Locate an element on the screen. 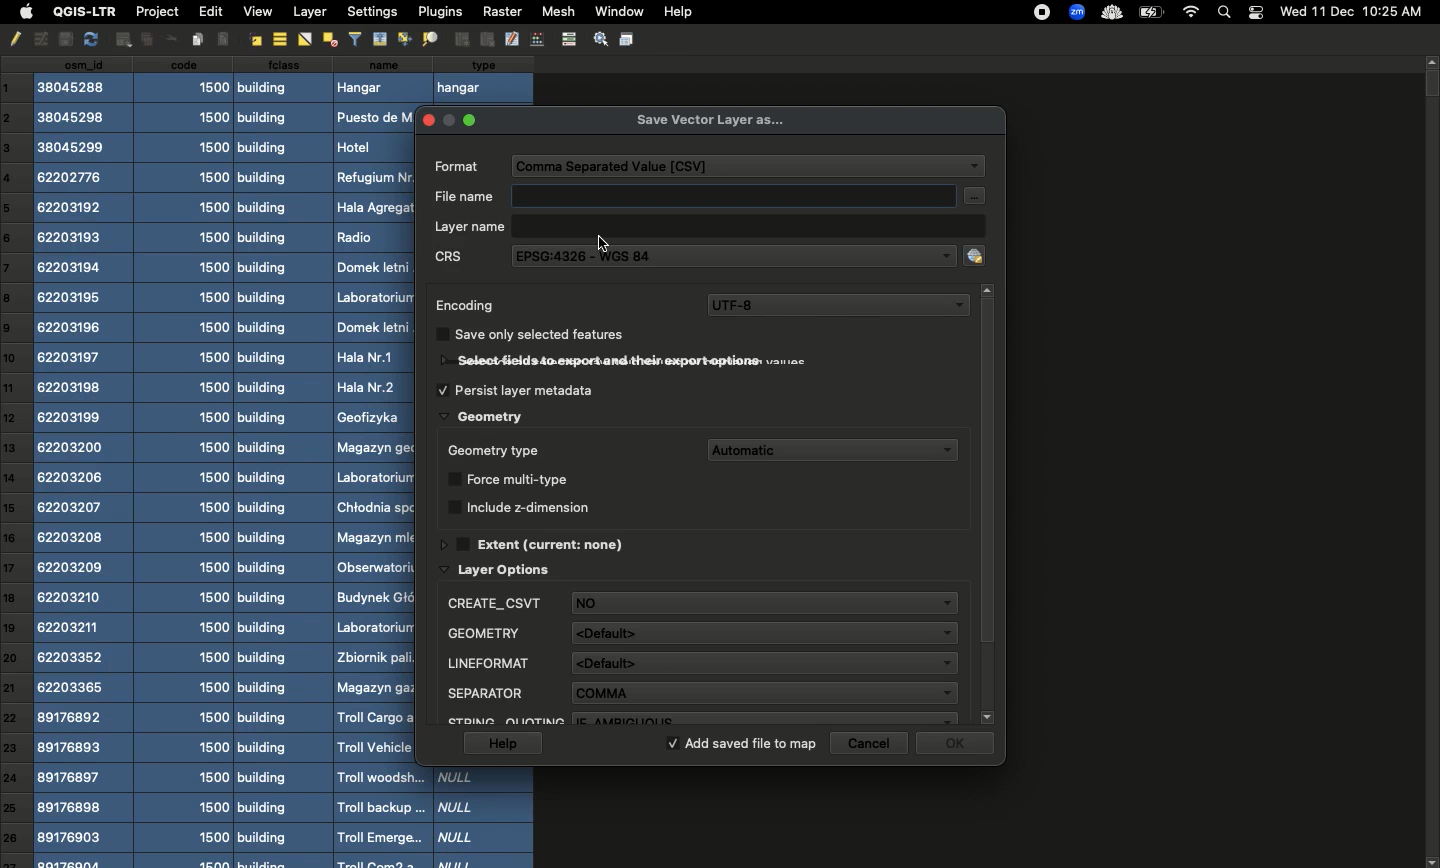 Image resolution: width=1440 pixels, height=868 pixels. Cancel is located at coordinates (873, 743).